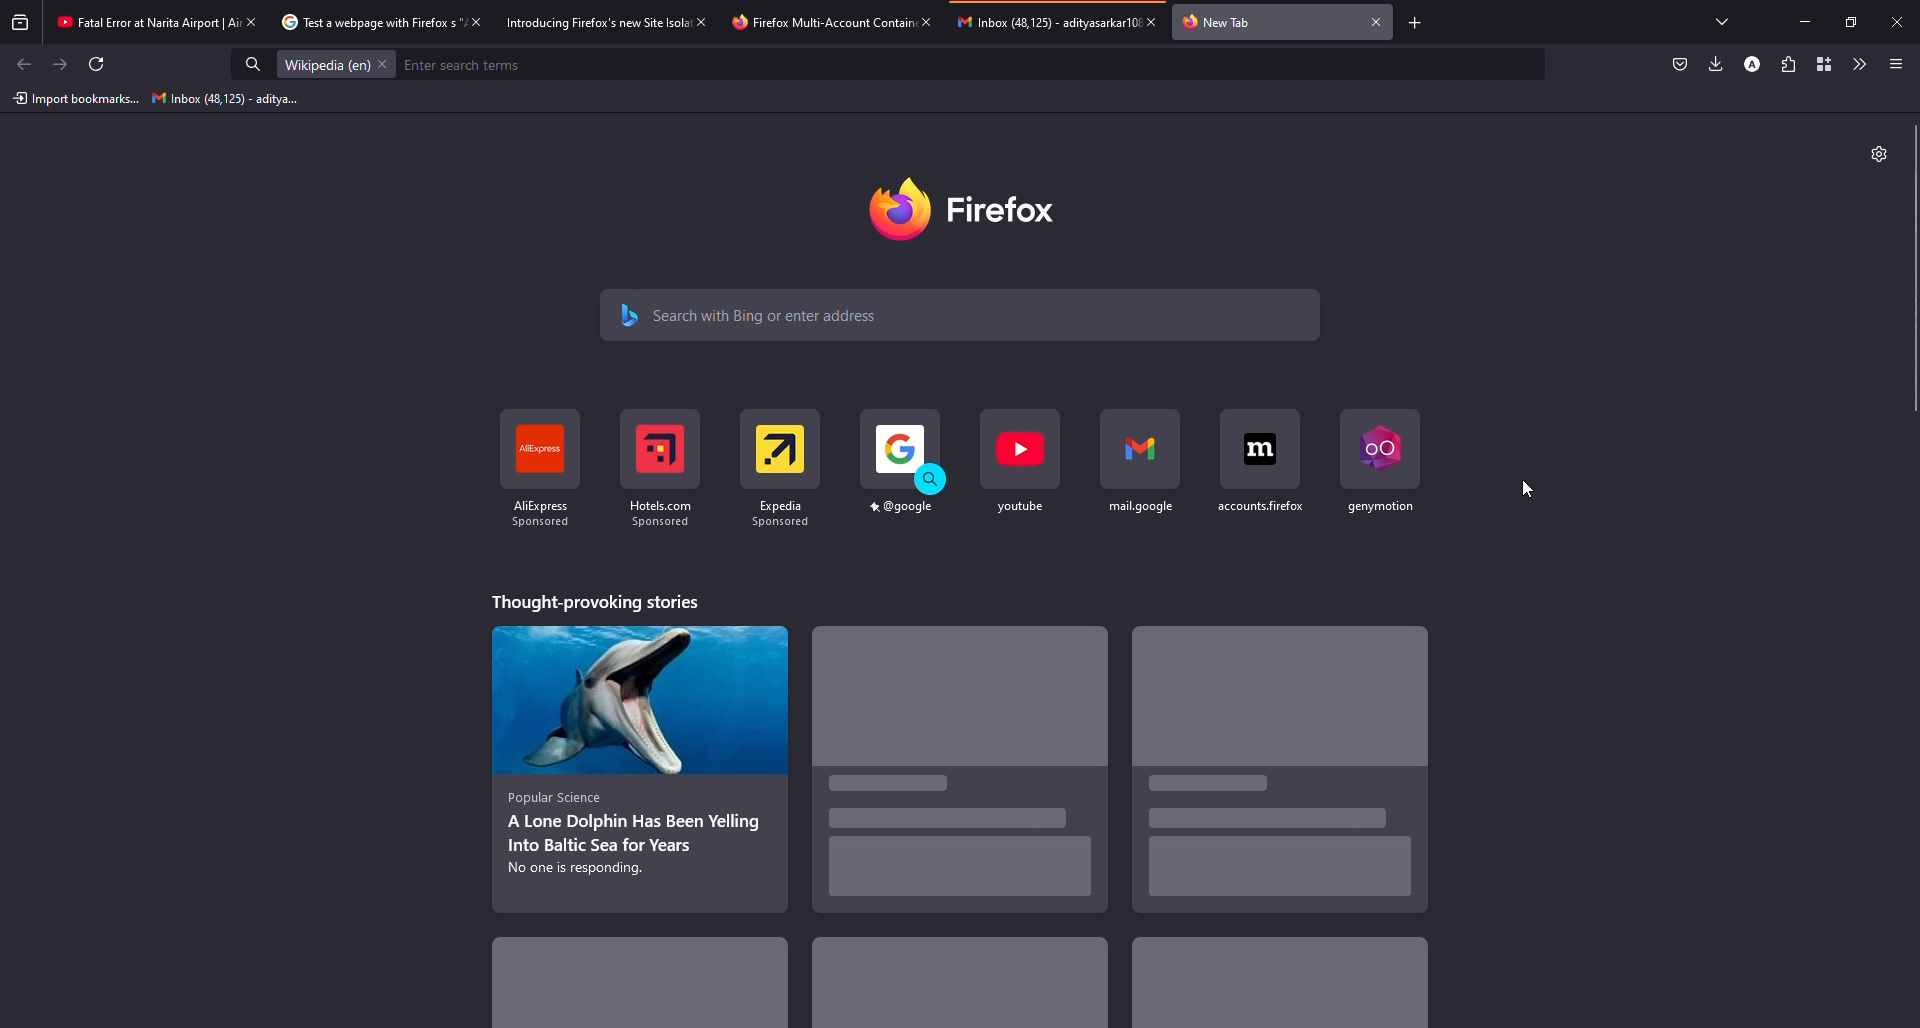  What do you see at coordinates (1154, 22) in the screenshot?
I see `close` at bounding box center [1154, 22].